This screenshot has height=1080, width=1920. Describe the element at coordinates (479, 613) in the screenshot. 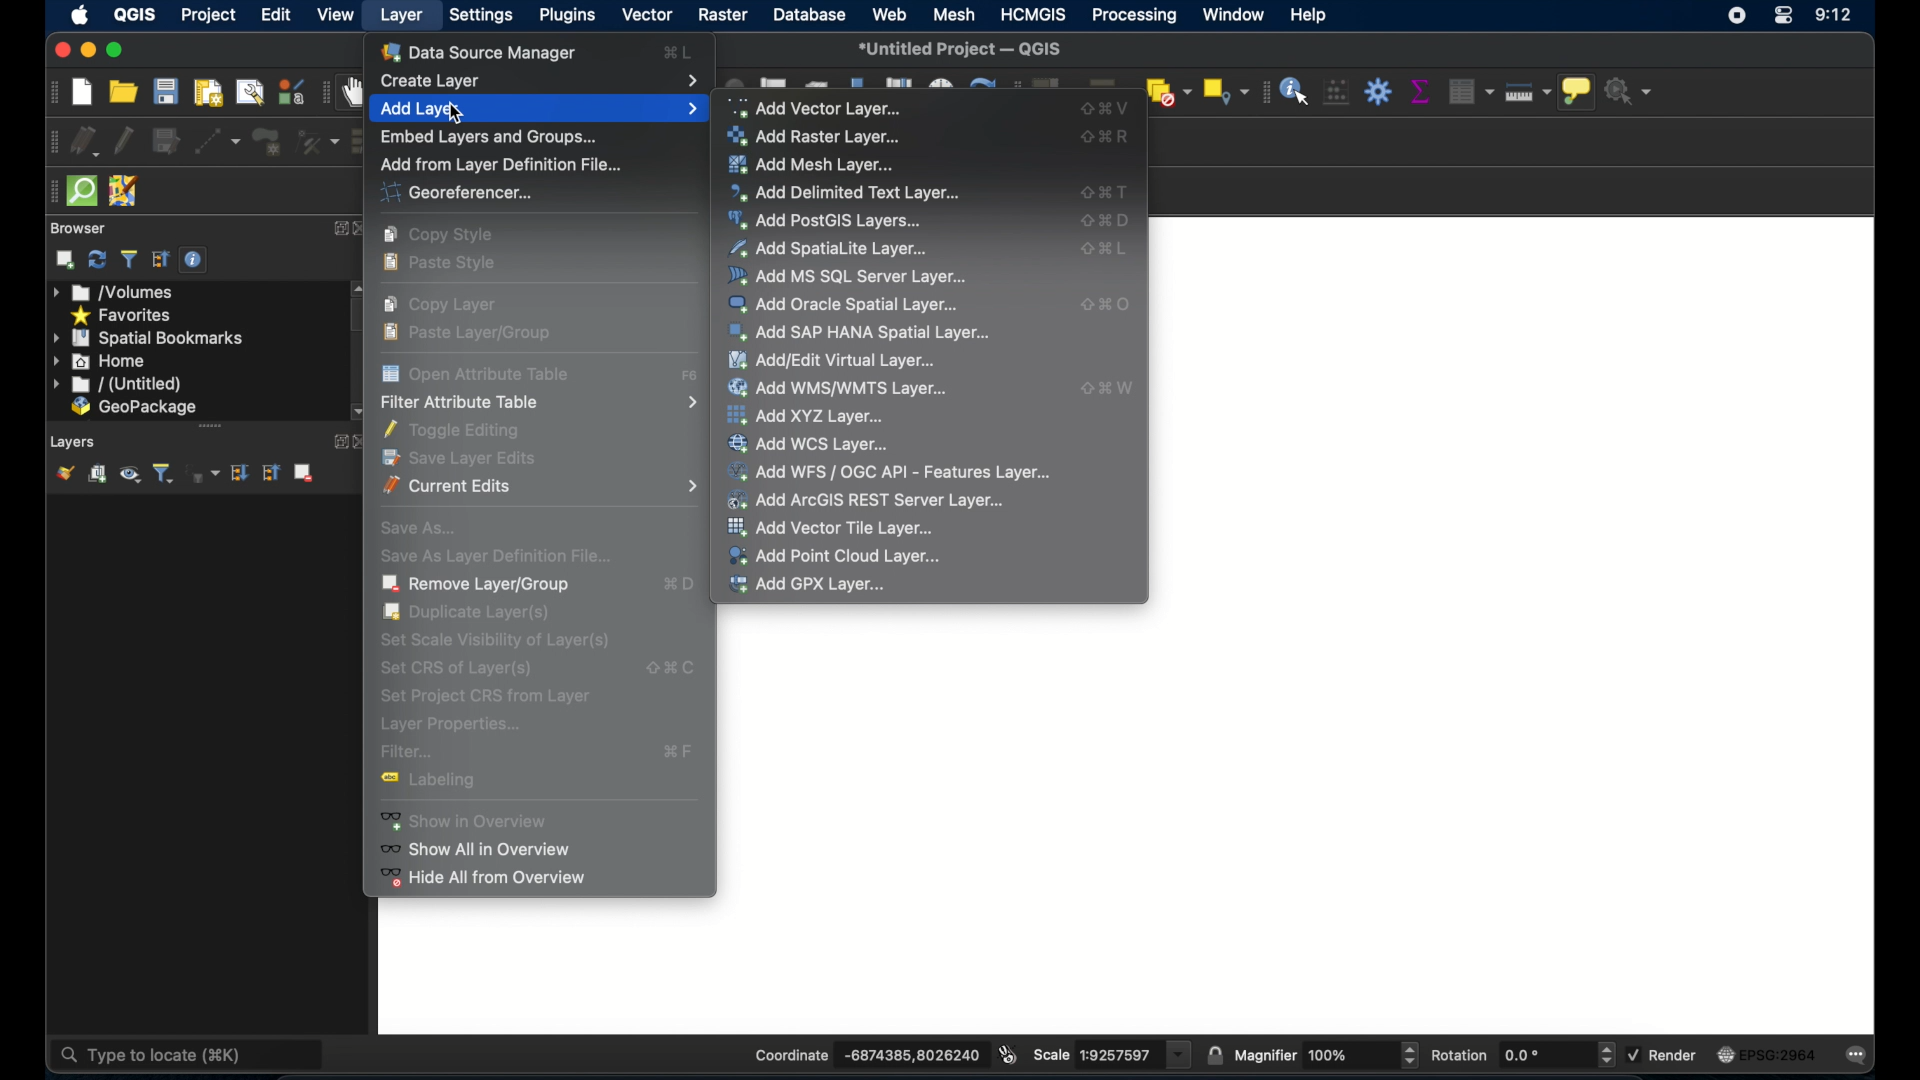

I see `Duplicate Layer(s)` at that location.